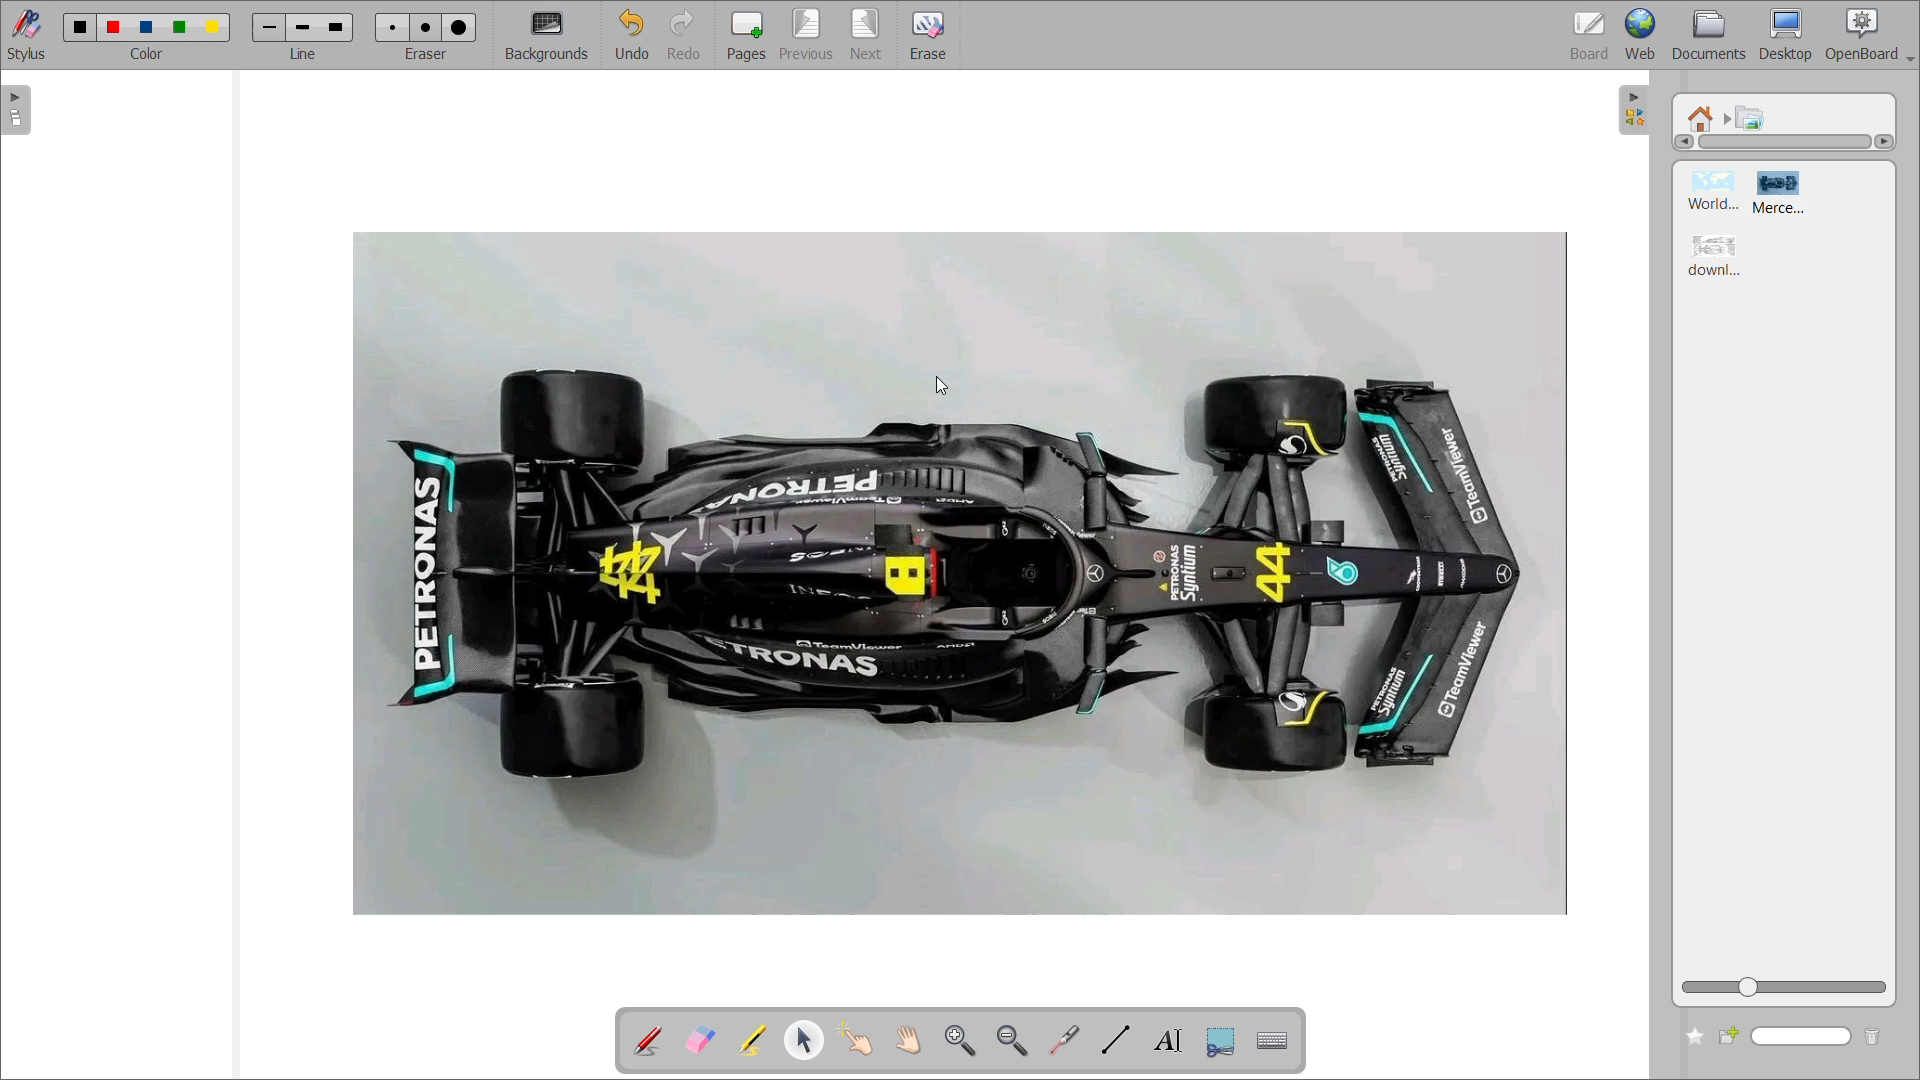  What do you see at coordinates (1786, 141) in the screenshot?
I see `horizontal scroll bar` at bounding box center [1786, 141].